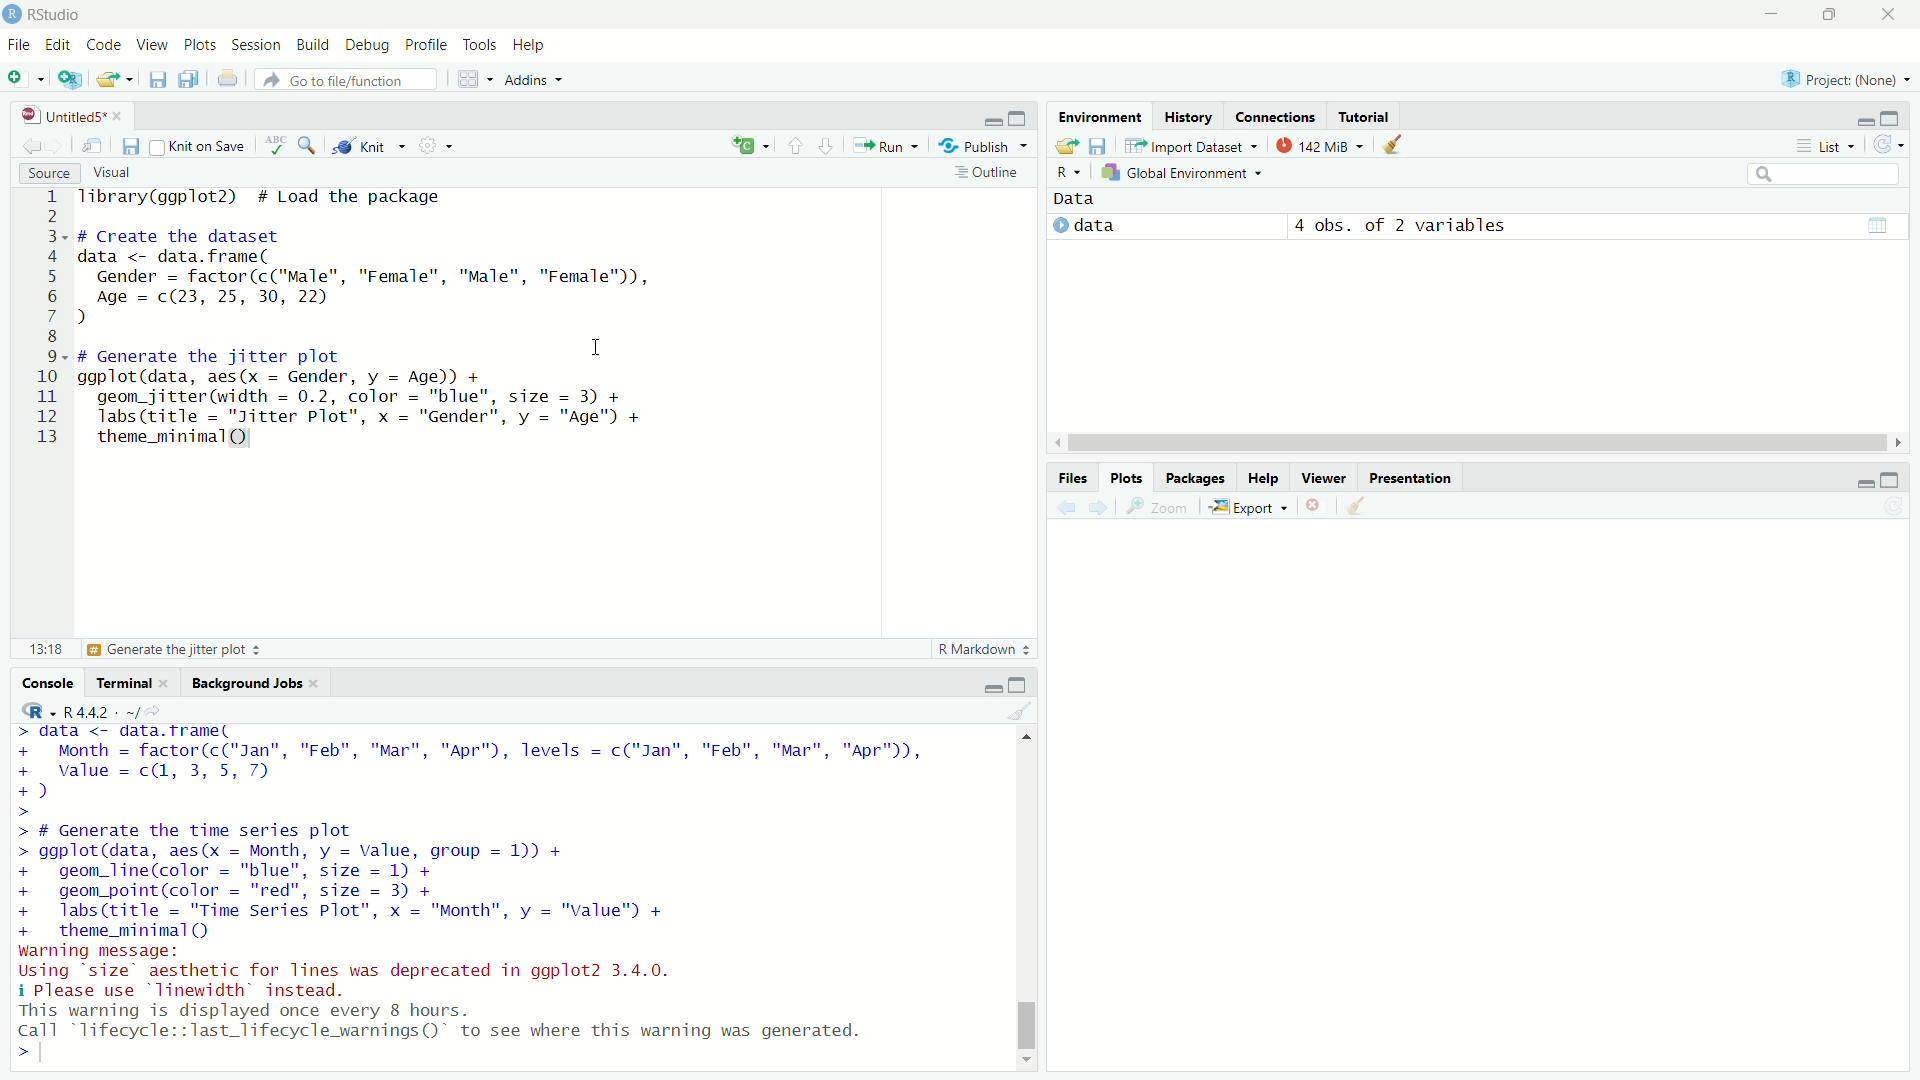  What do you see at coordinates (1400, 145) in the screenshot?
I see `clear objects from the workspace` at bounding box center [1400, 145].